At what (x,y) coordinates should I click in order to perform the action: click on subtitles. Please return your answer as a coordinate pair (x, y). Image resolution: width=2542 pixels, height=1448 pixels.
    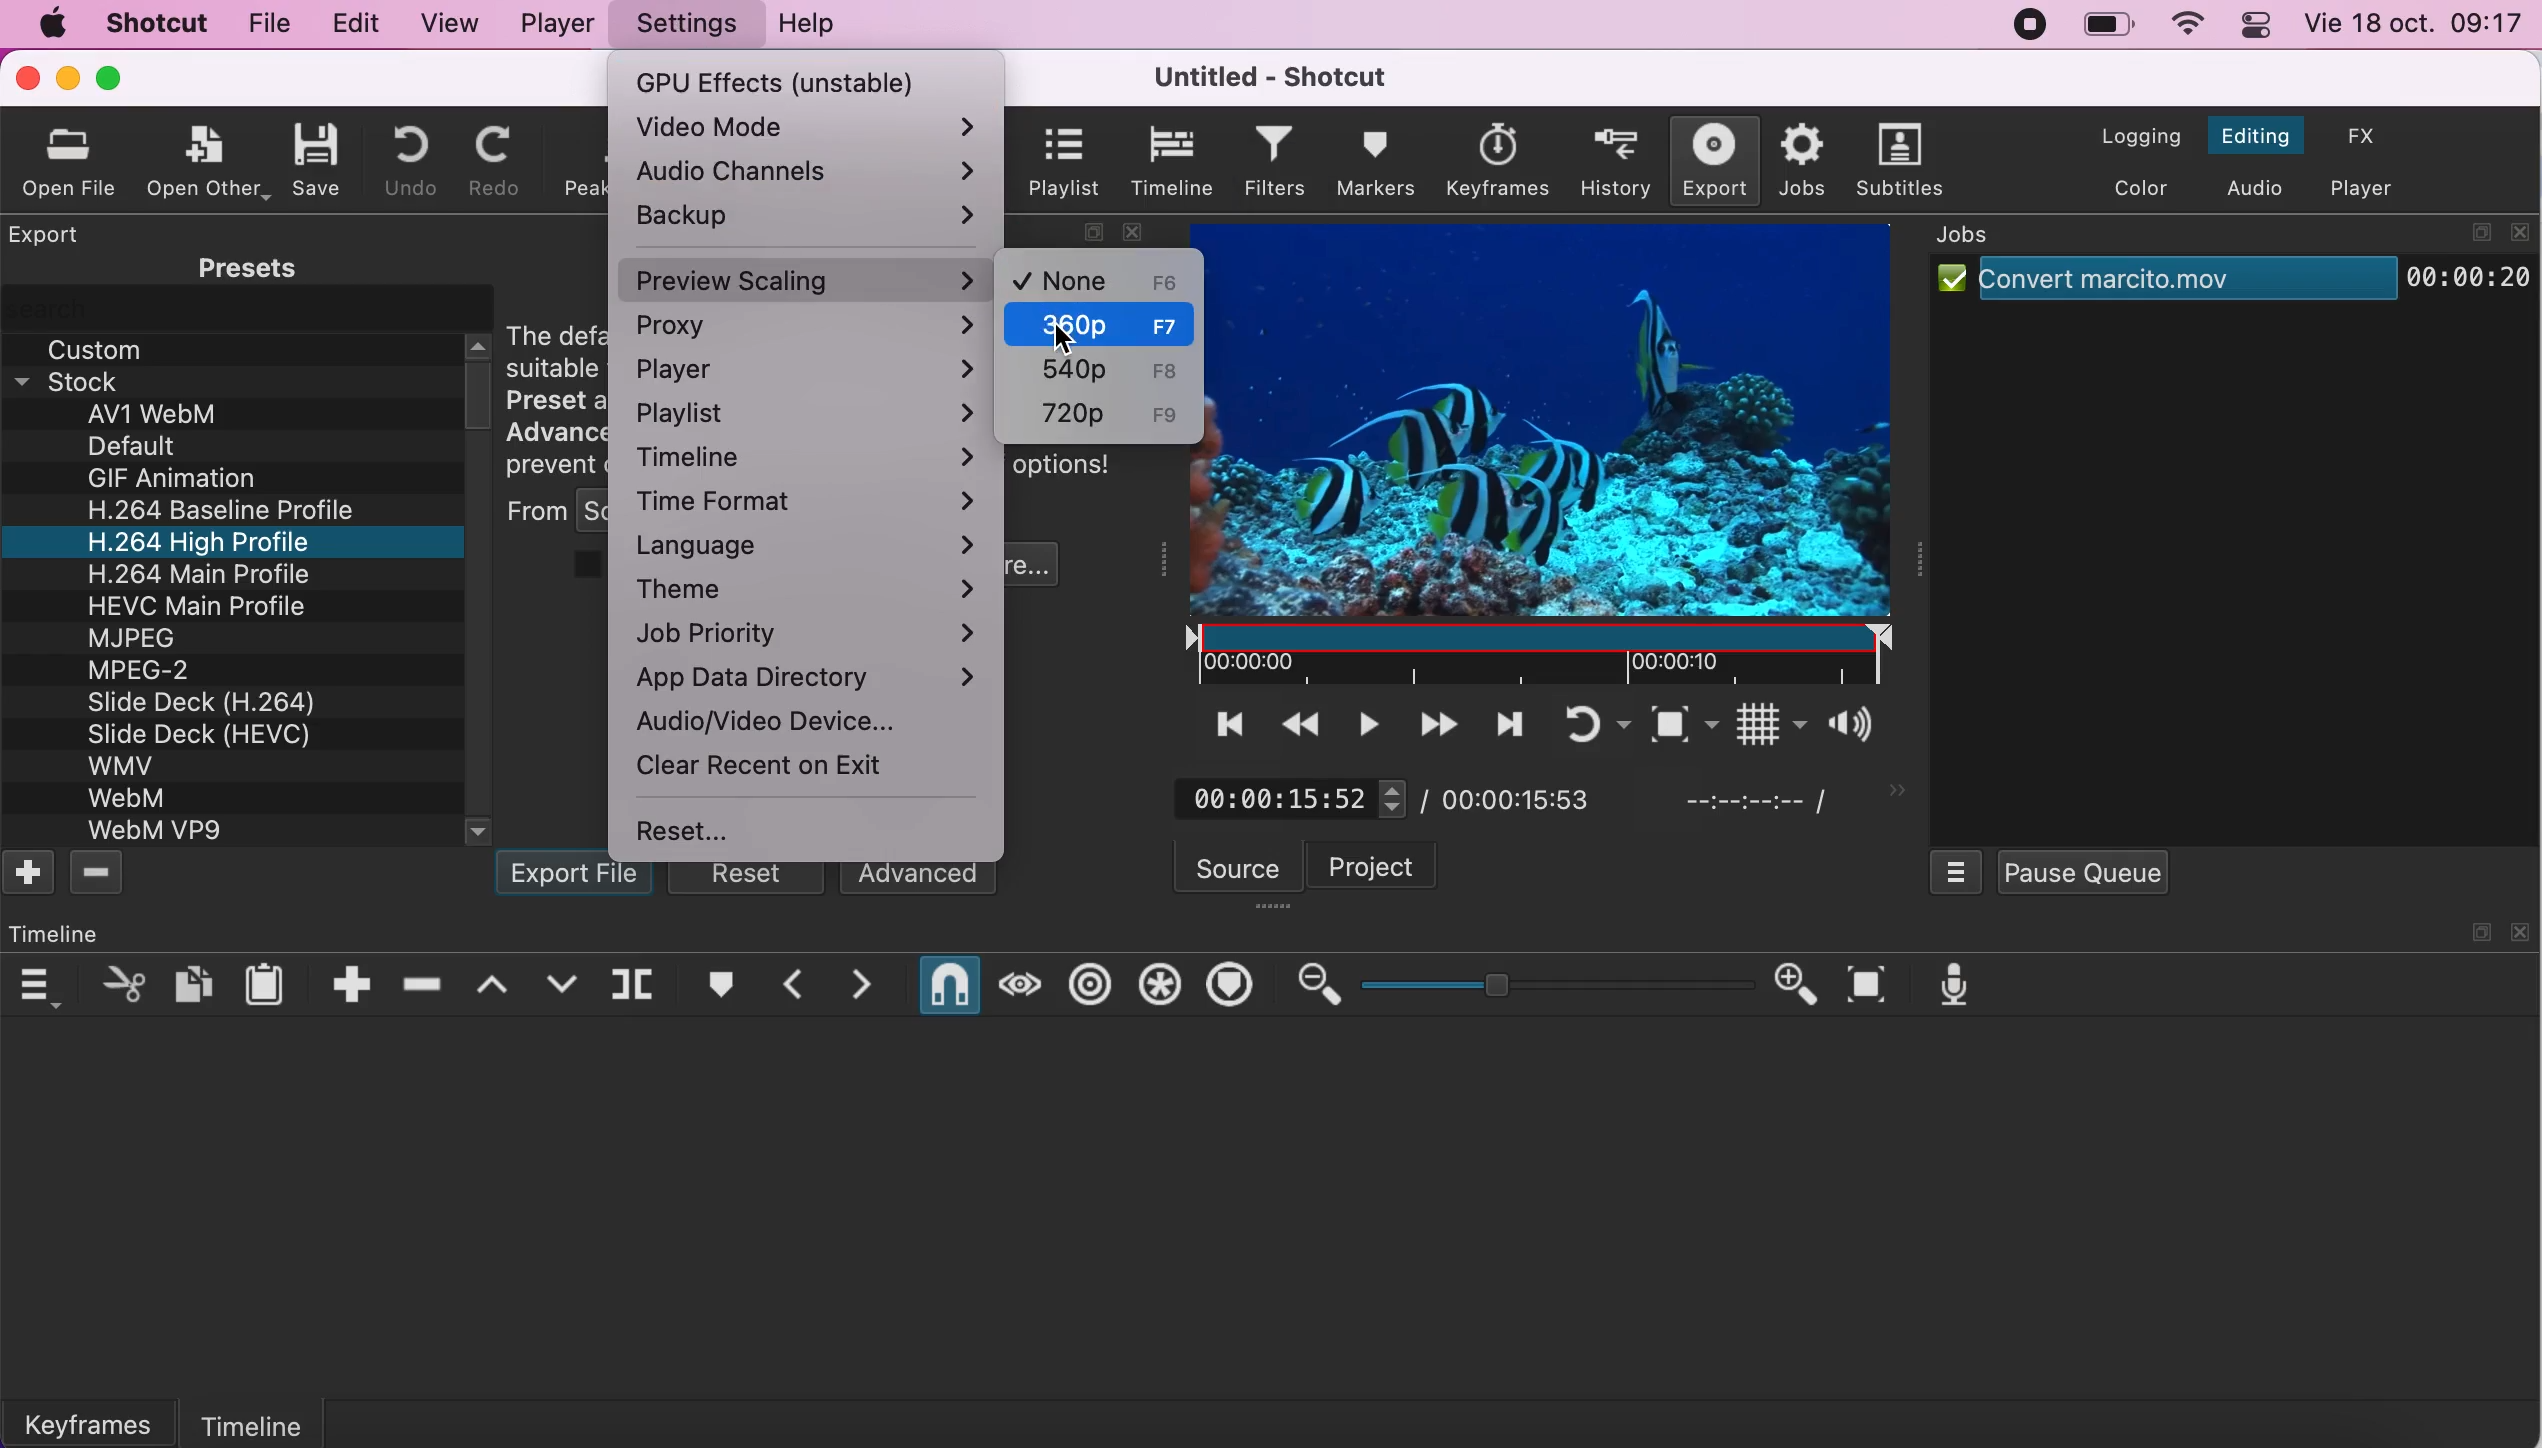
    Looking at the image, I should click on (1900, 160).